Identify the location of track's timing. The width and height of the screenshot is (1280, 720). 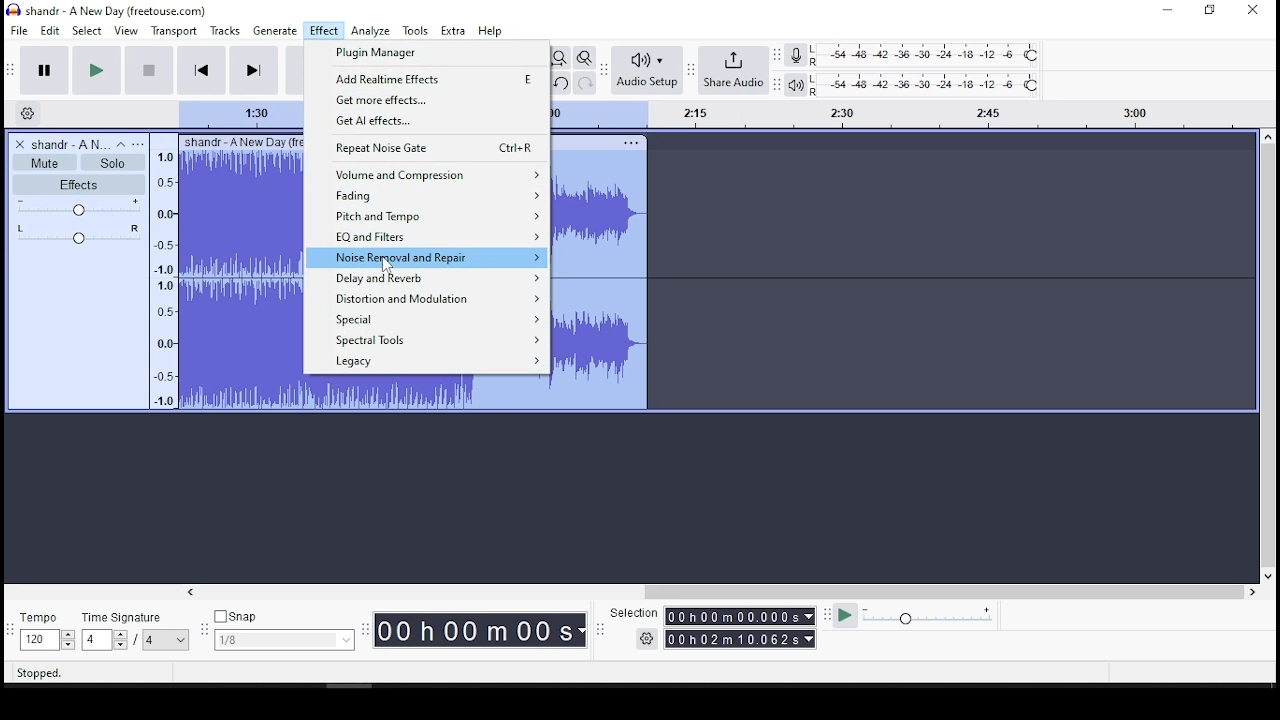
(907, 114).